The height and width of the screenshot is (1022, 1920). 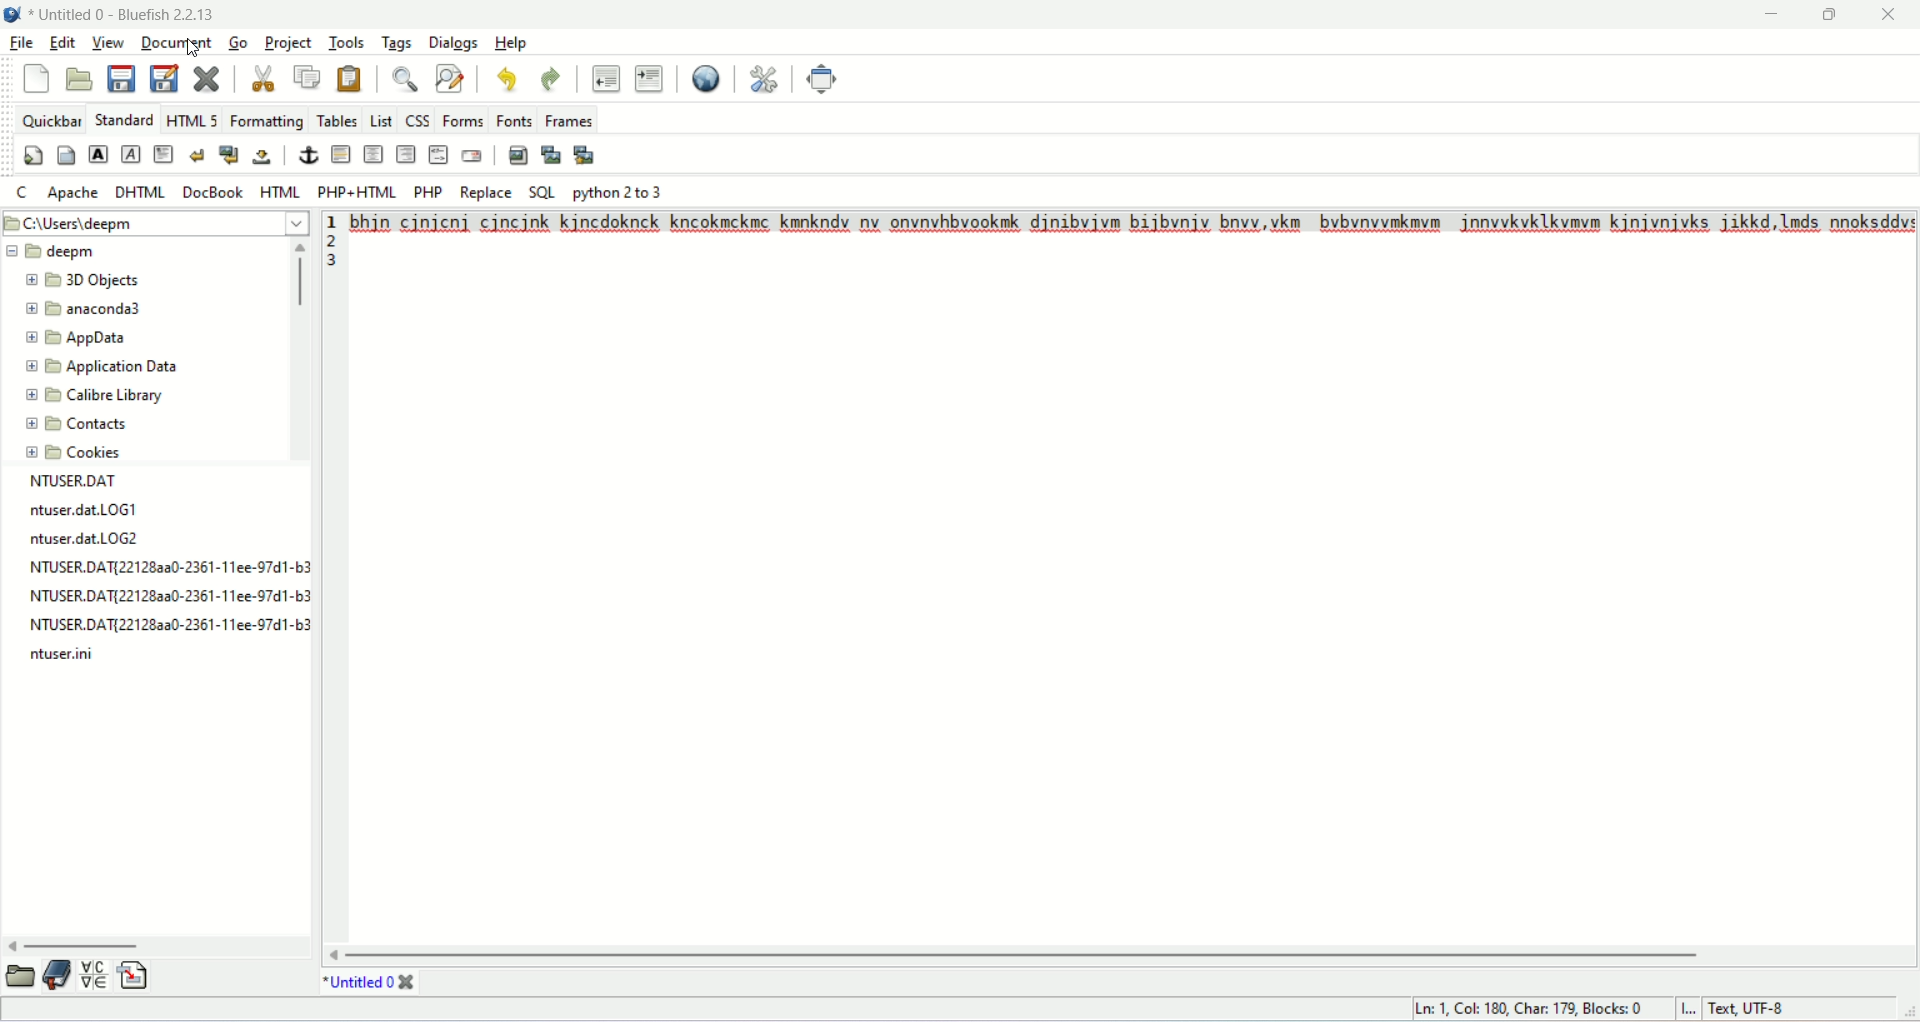 I want to click on insert file, so click(x=133, y=978).